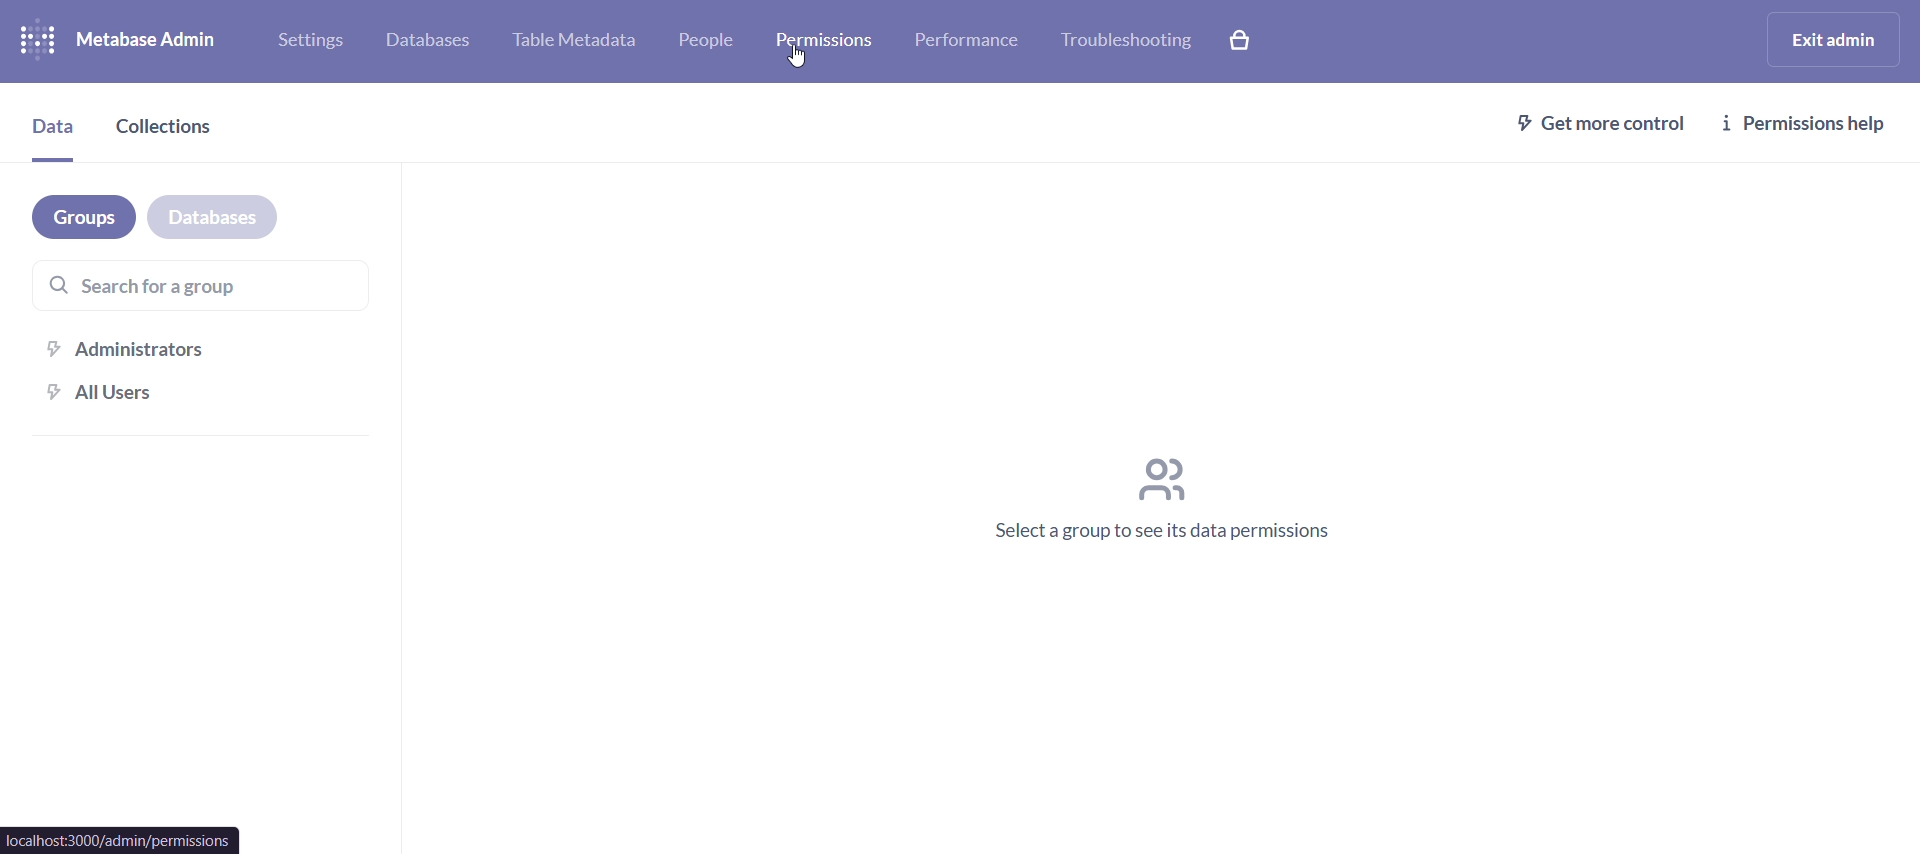 The image size is (1920, 854). Describe the element at coordinates (224, 220) in the screenshot. I see `database` at that location.